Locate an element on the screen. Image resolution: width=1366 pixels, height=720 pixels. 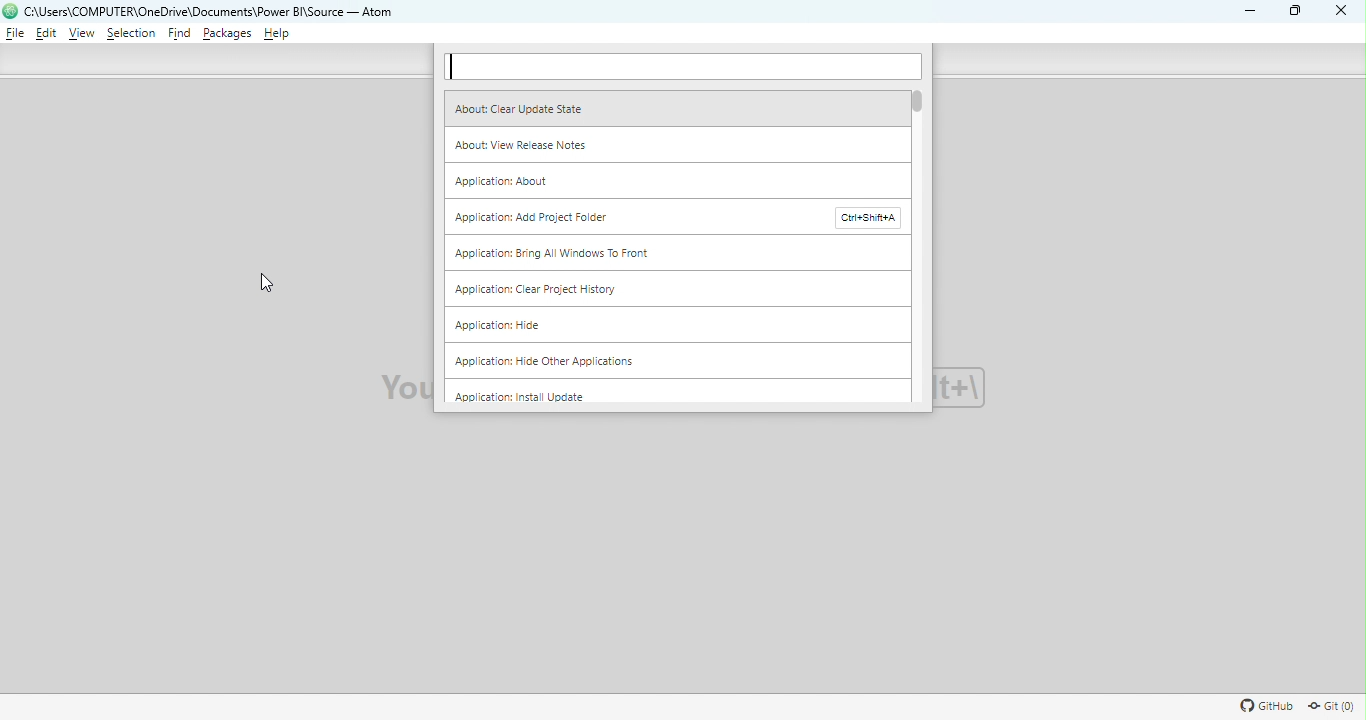
logo  is located at coordinates (11, 11).